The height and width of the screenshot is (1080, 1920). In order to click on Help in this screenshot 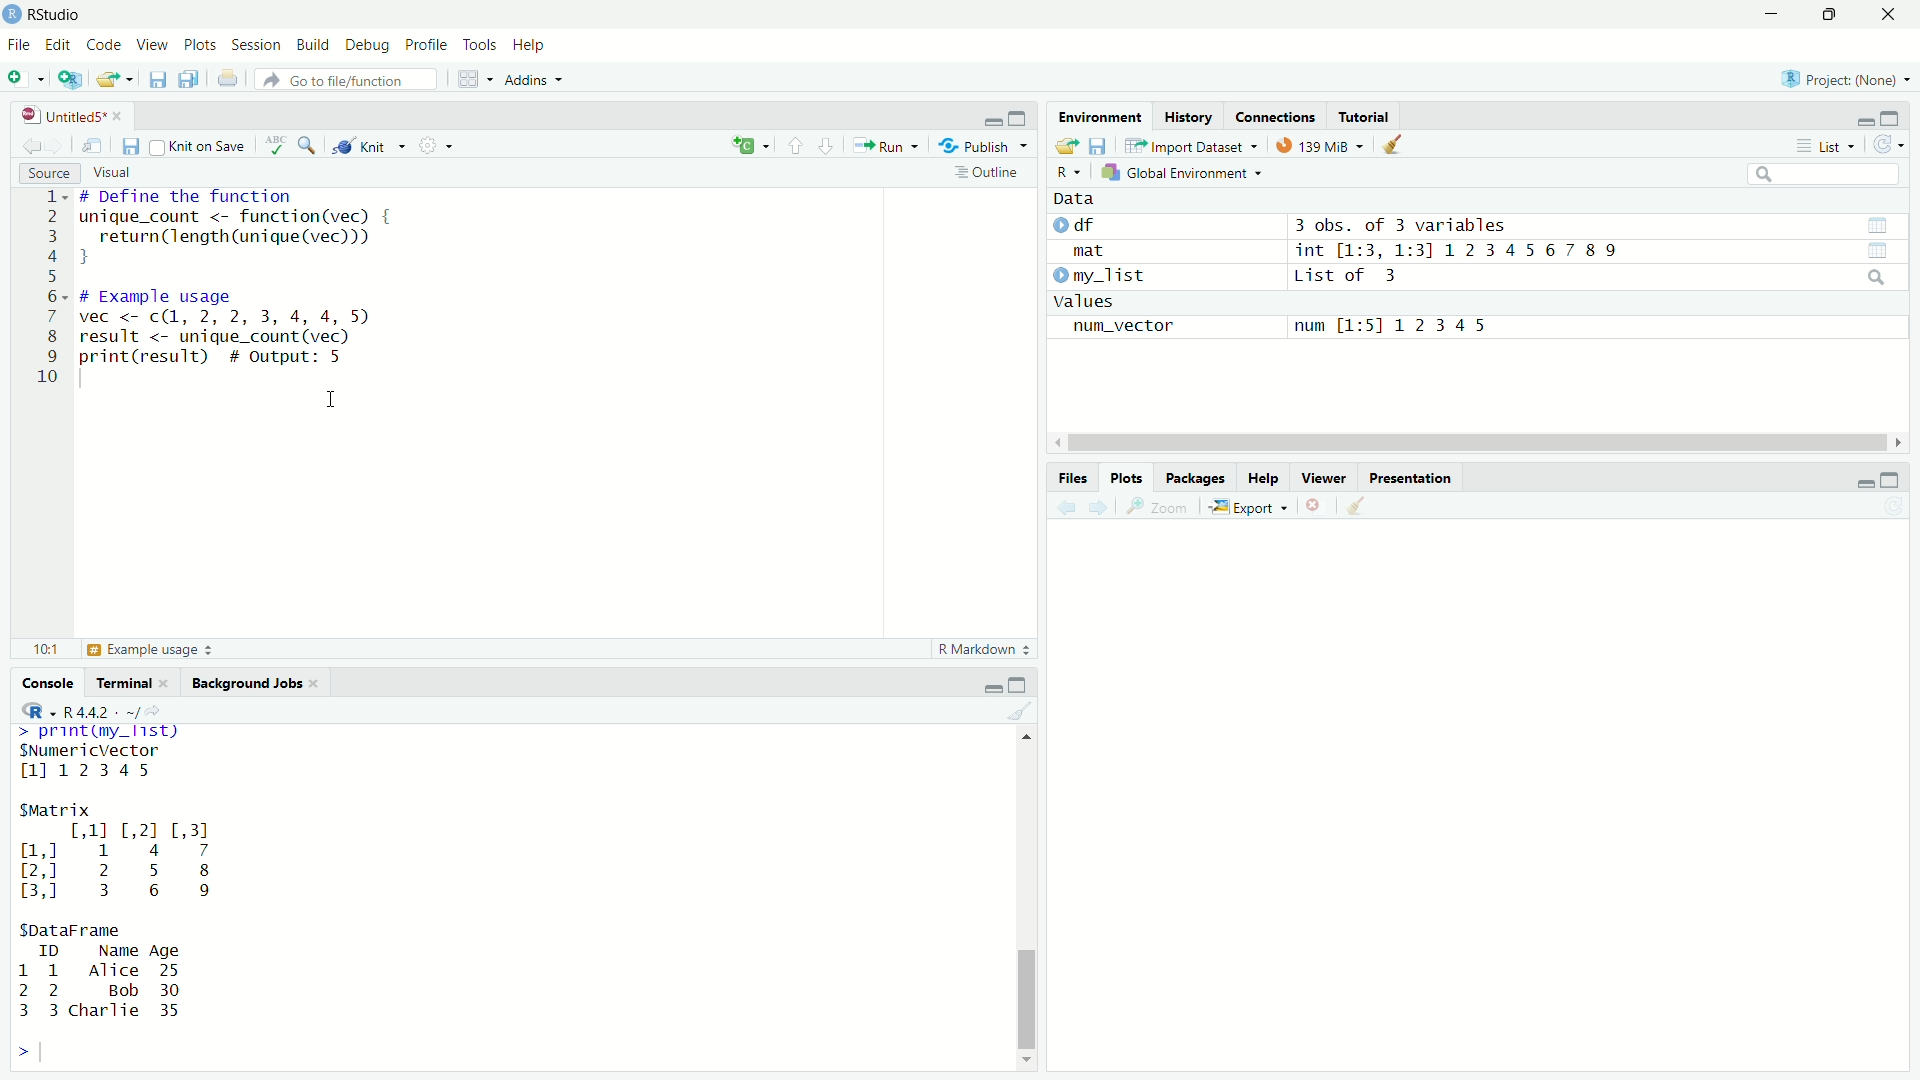, I will do `click(1263, 478)`.